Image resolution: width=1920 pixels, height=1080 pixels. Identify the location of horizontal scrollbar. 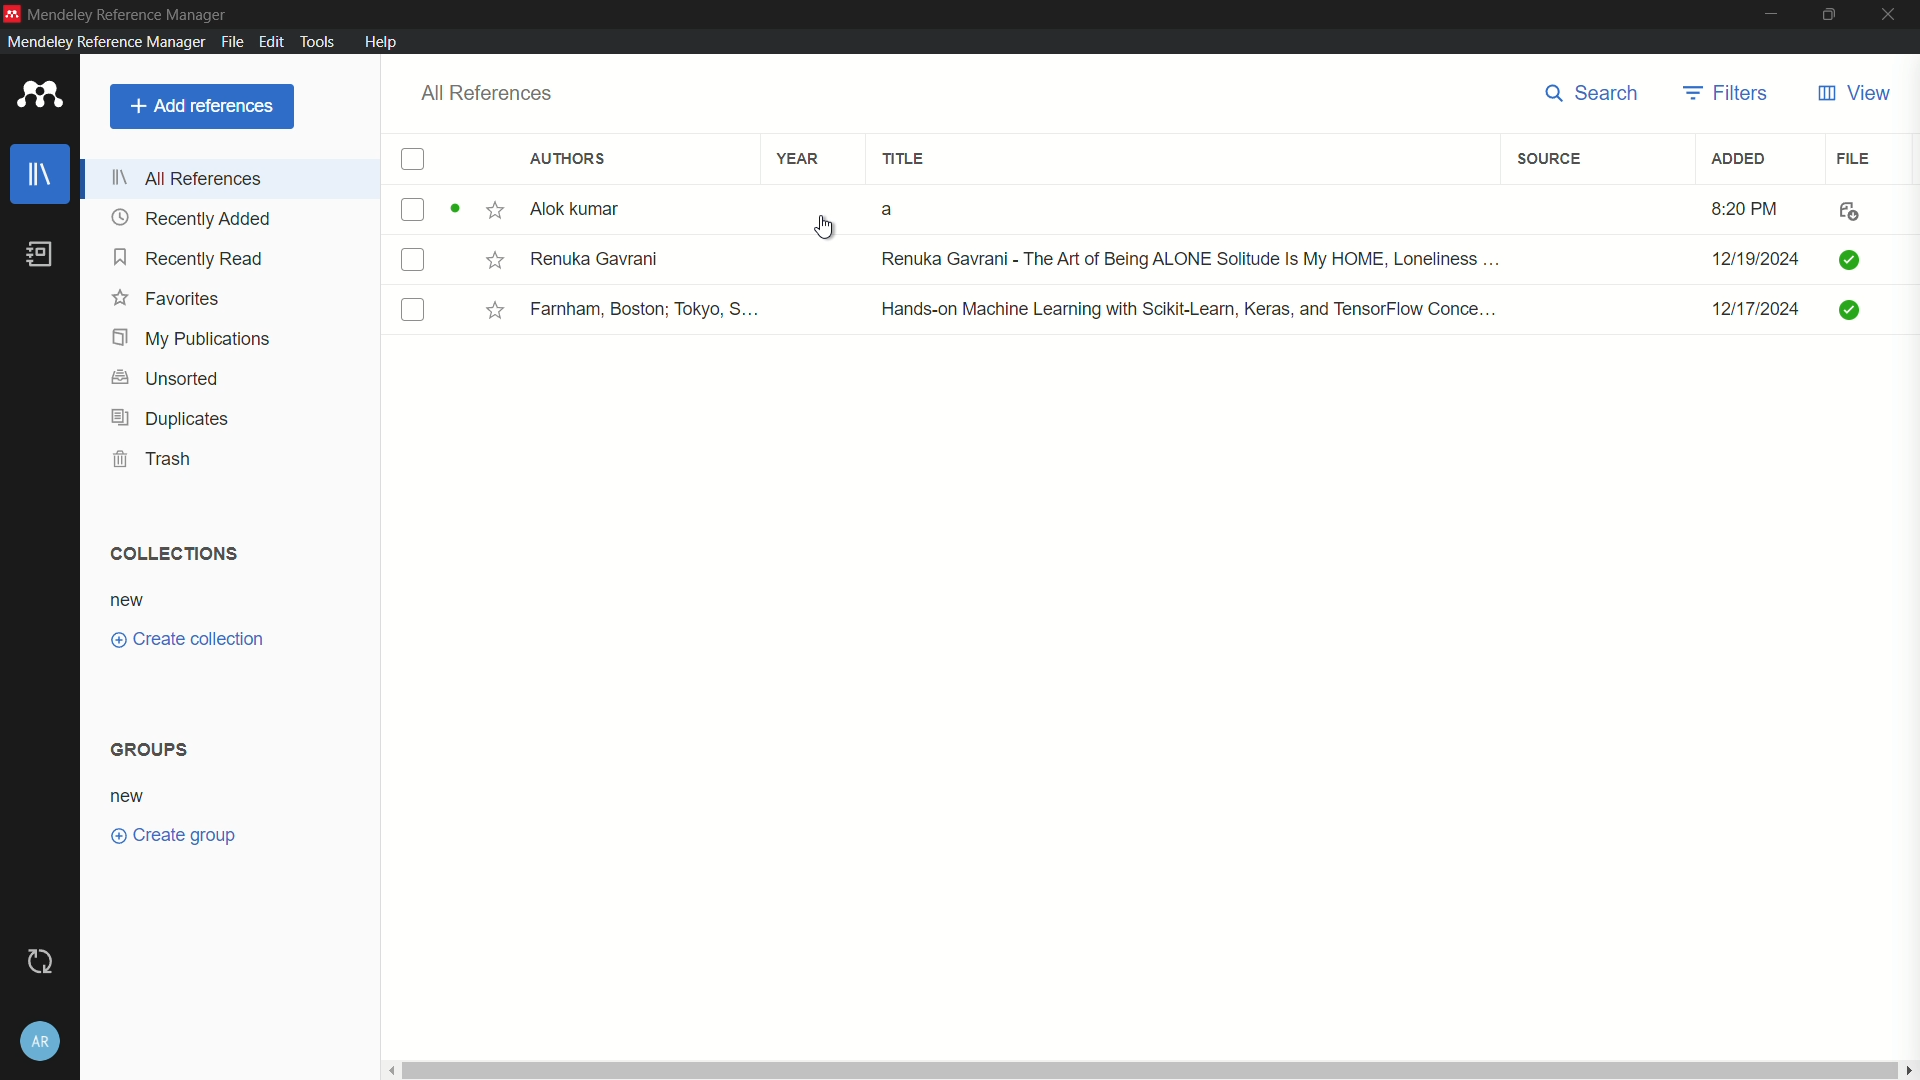
(1153, 1069).